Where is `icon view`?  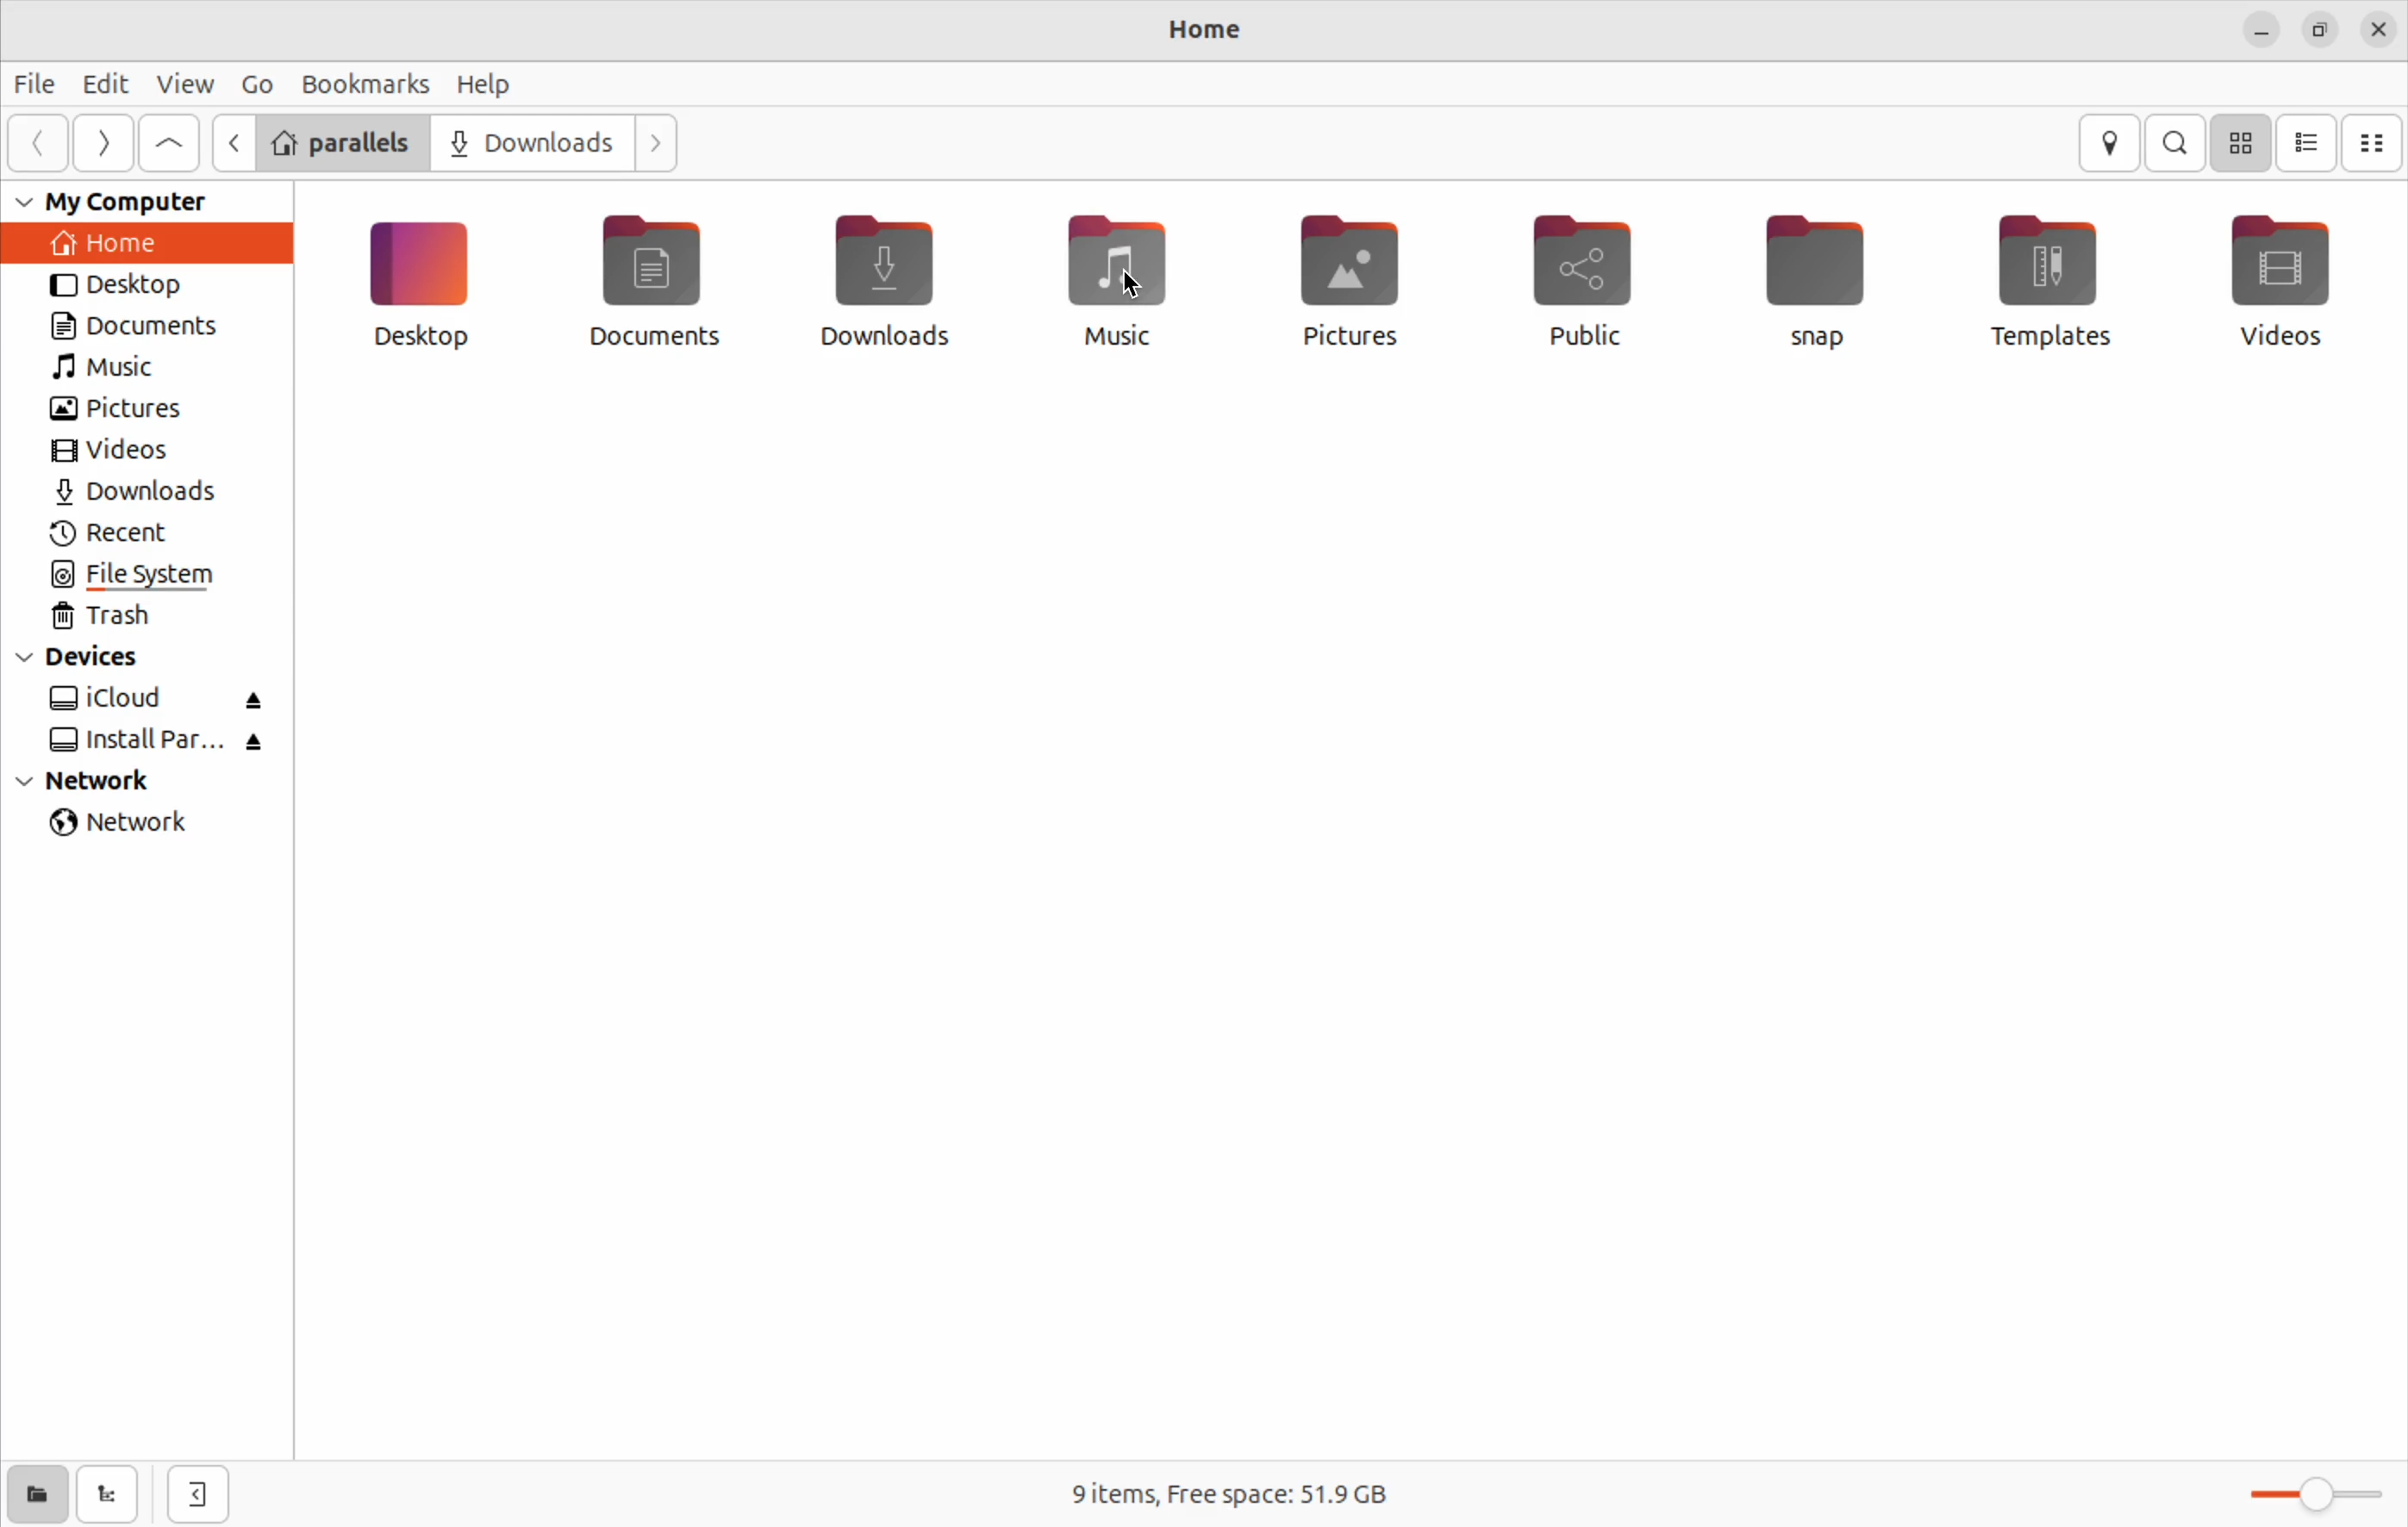
icon view is located at coordinates (2243, 144).